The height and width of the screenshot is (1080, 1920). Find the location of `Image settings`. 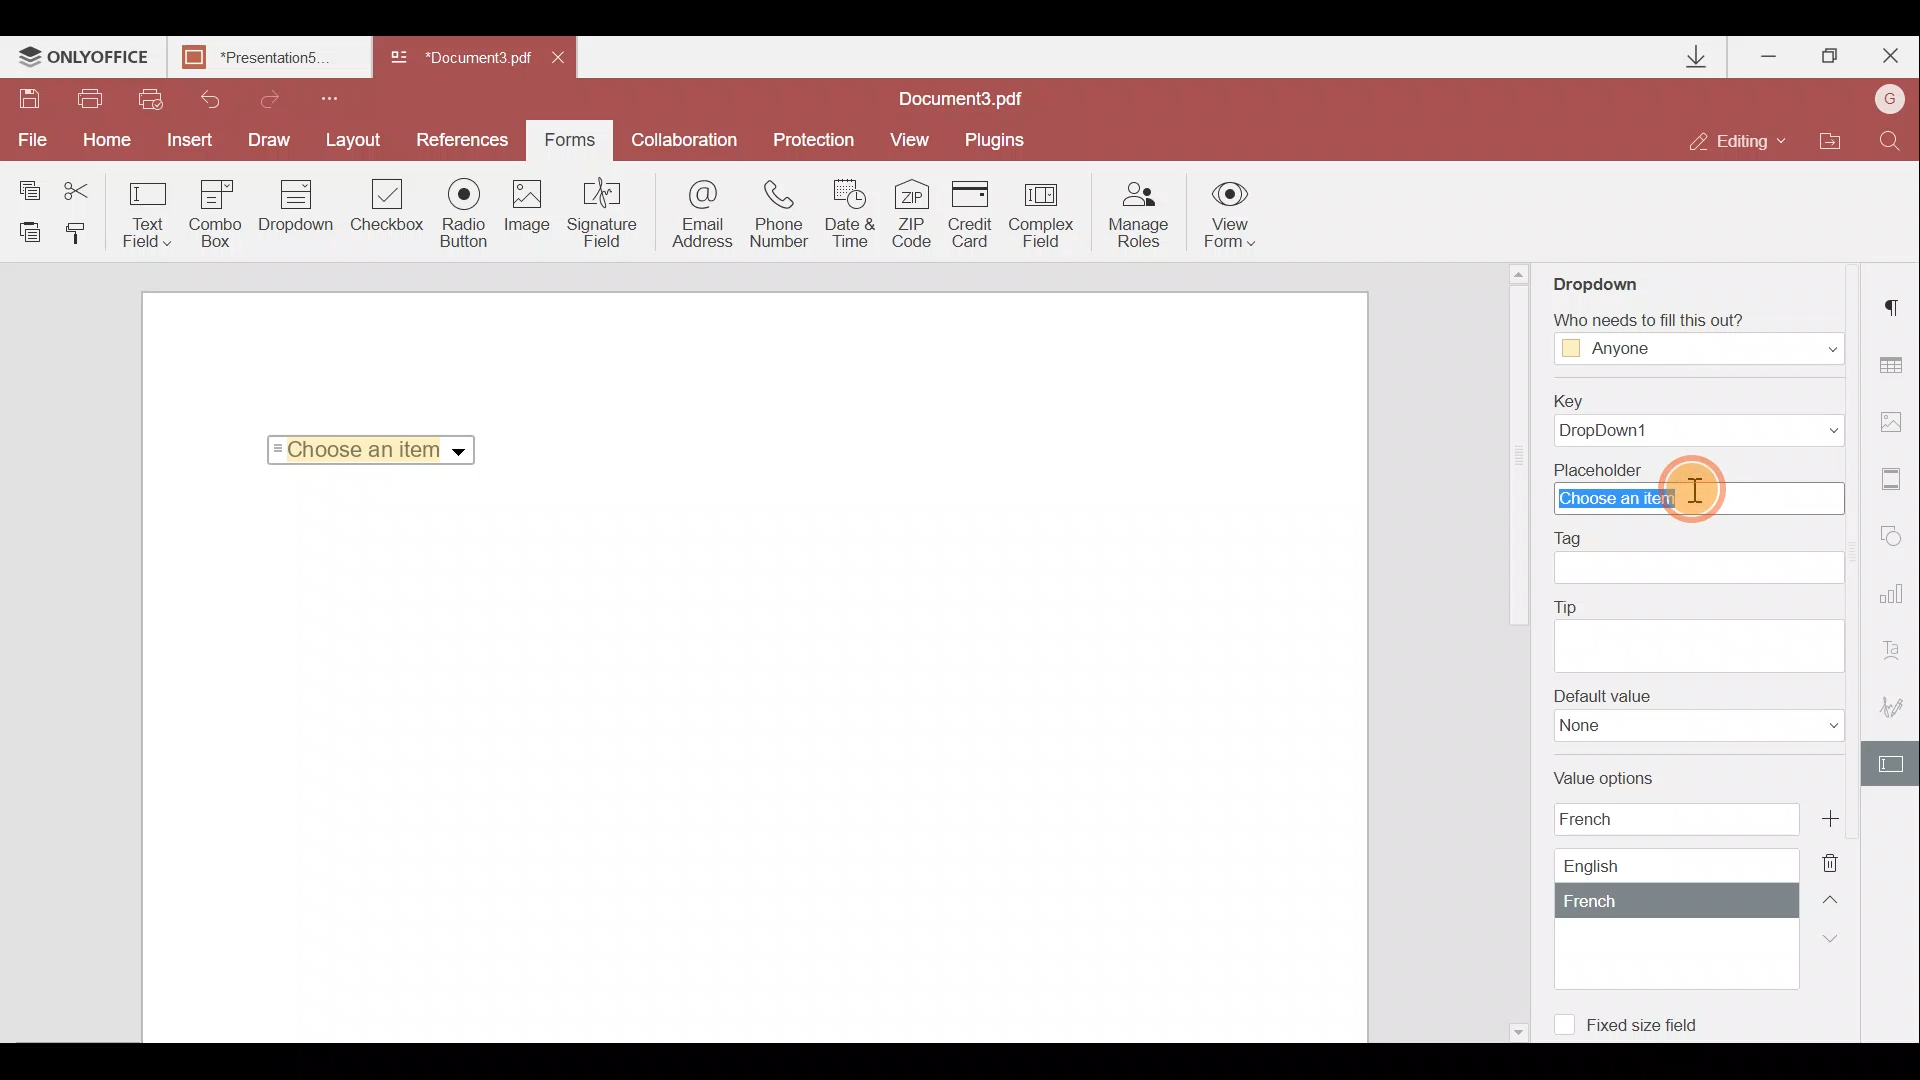

Image settings is located at coordinates (1896, 417).